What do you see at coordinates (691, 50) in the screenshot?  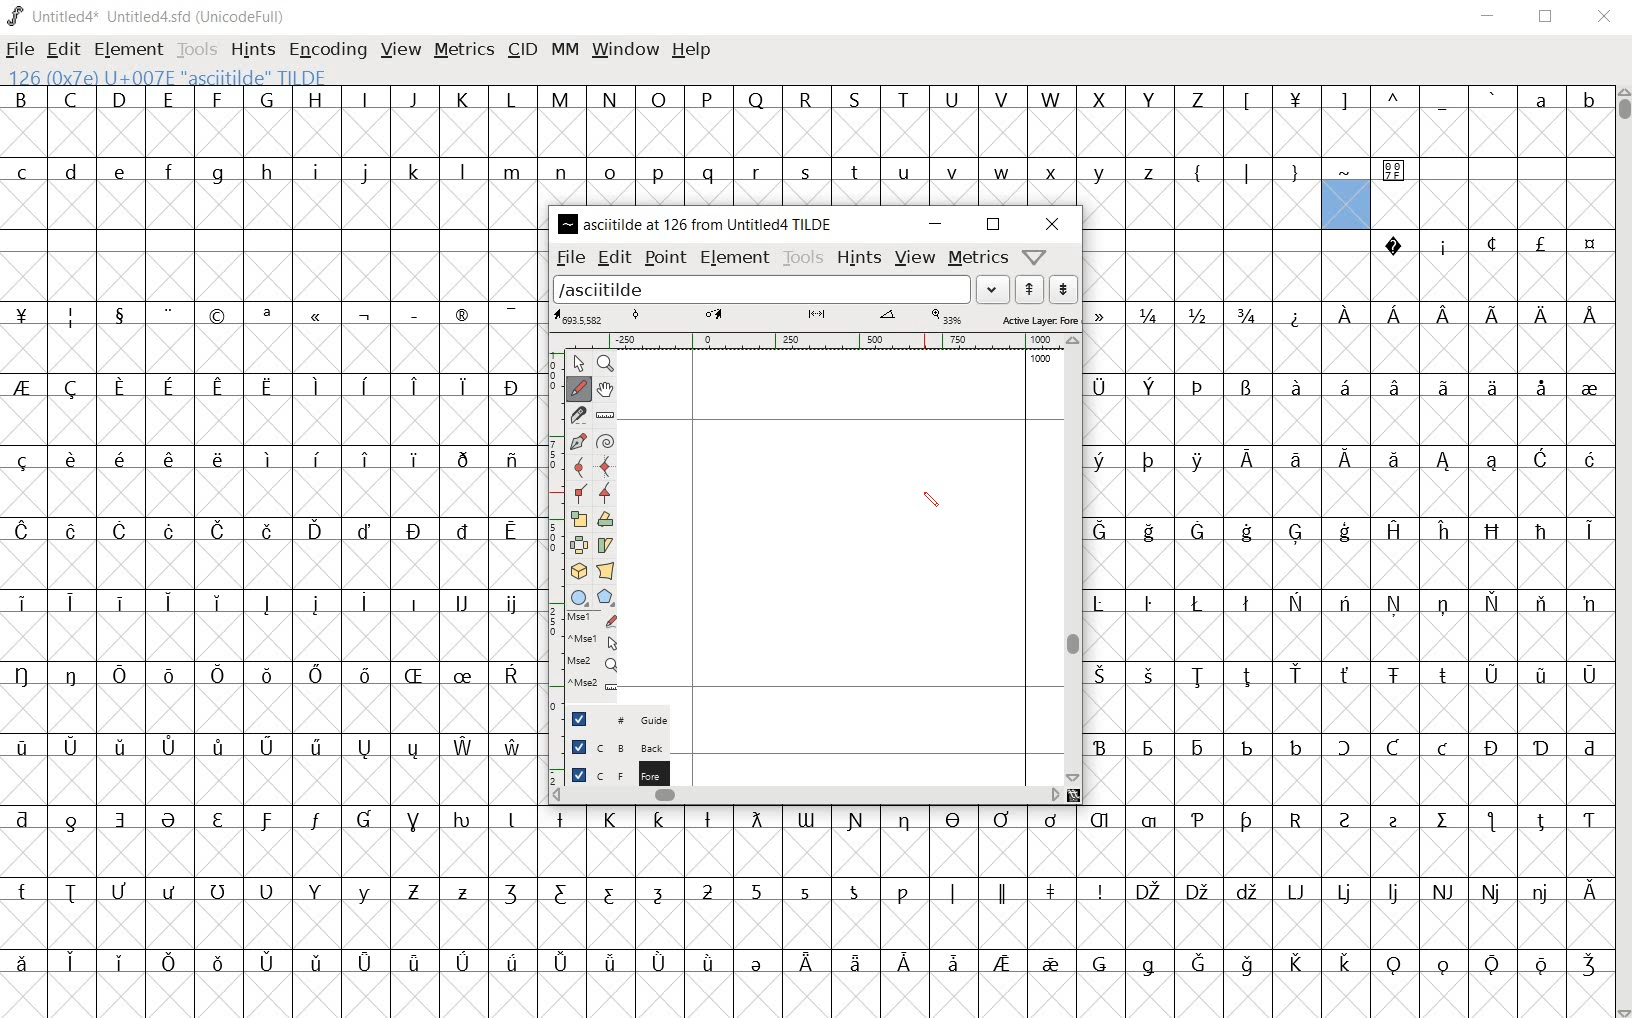 I see `HELP` at bounding box center [691, 50].